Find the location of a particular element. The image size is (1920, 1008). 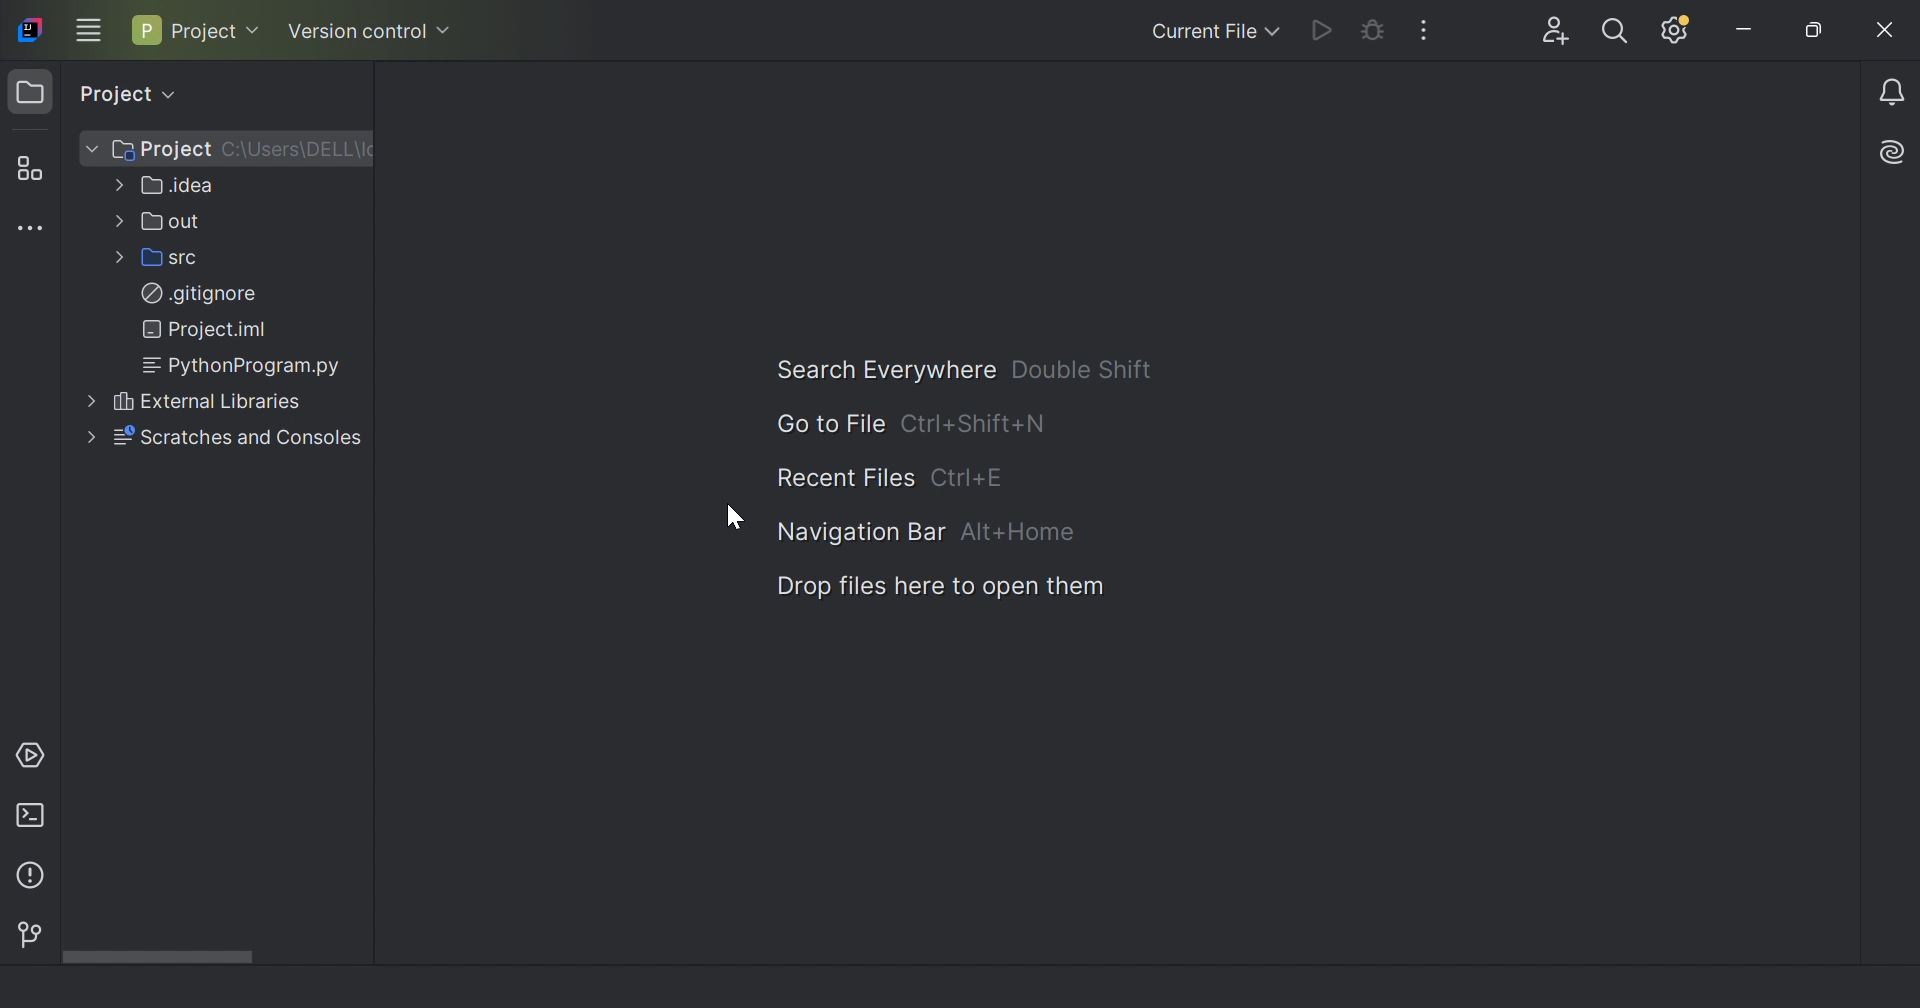

Ctrl+Sfift+N is located at coordinates (970, 423).